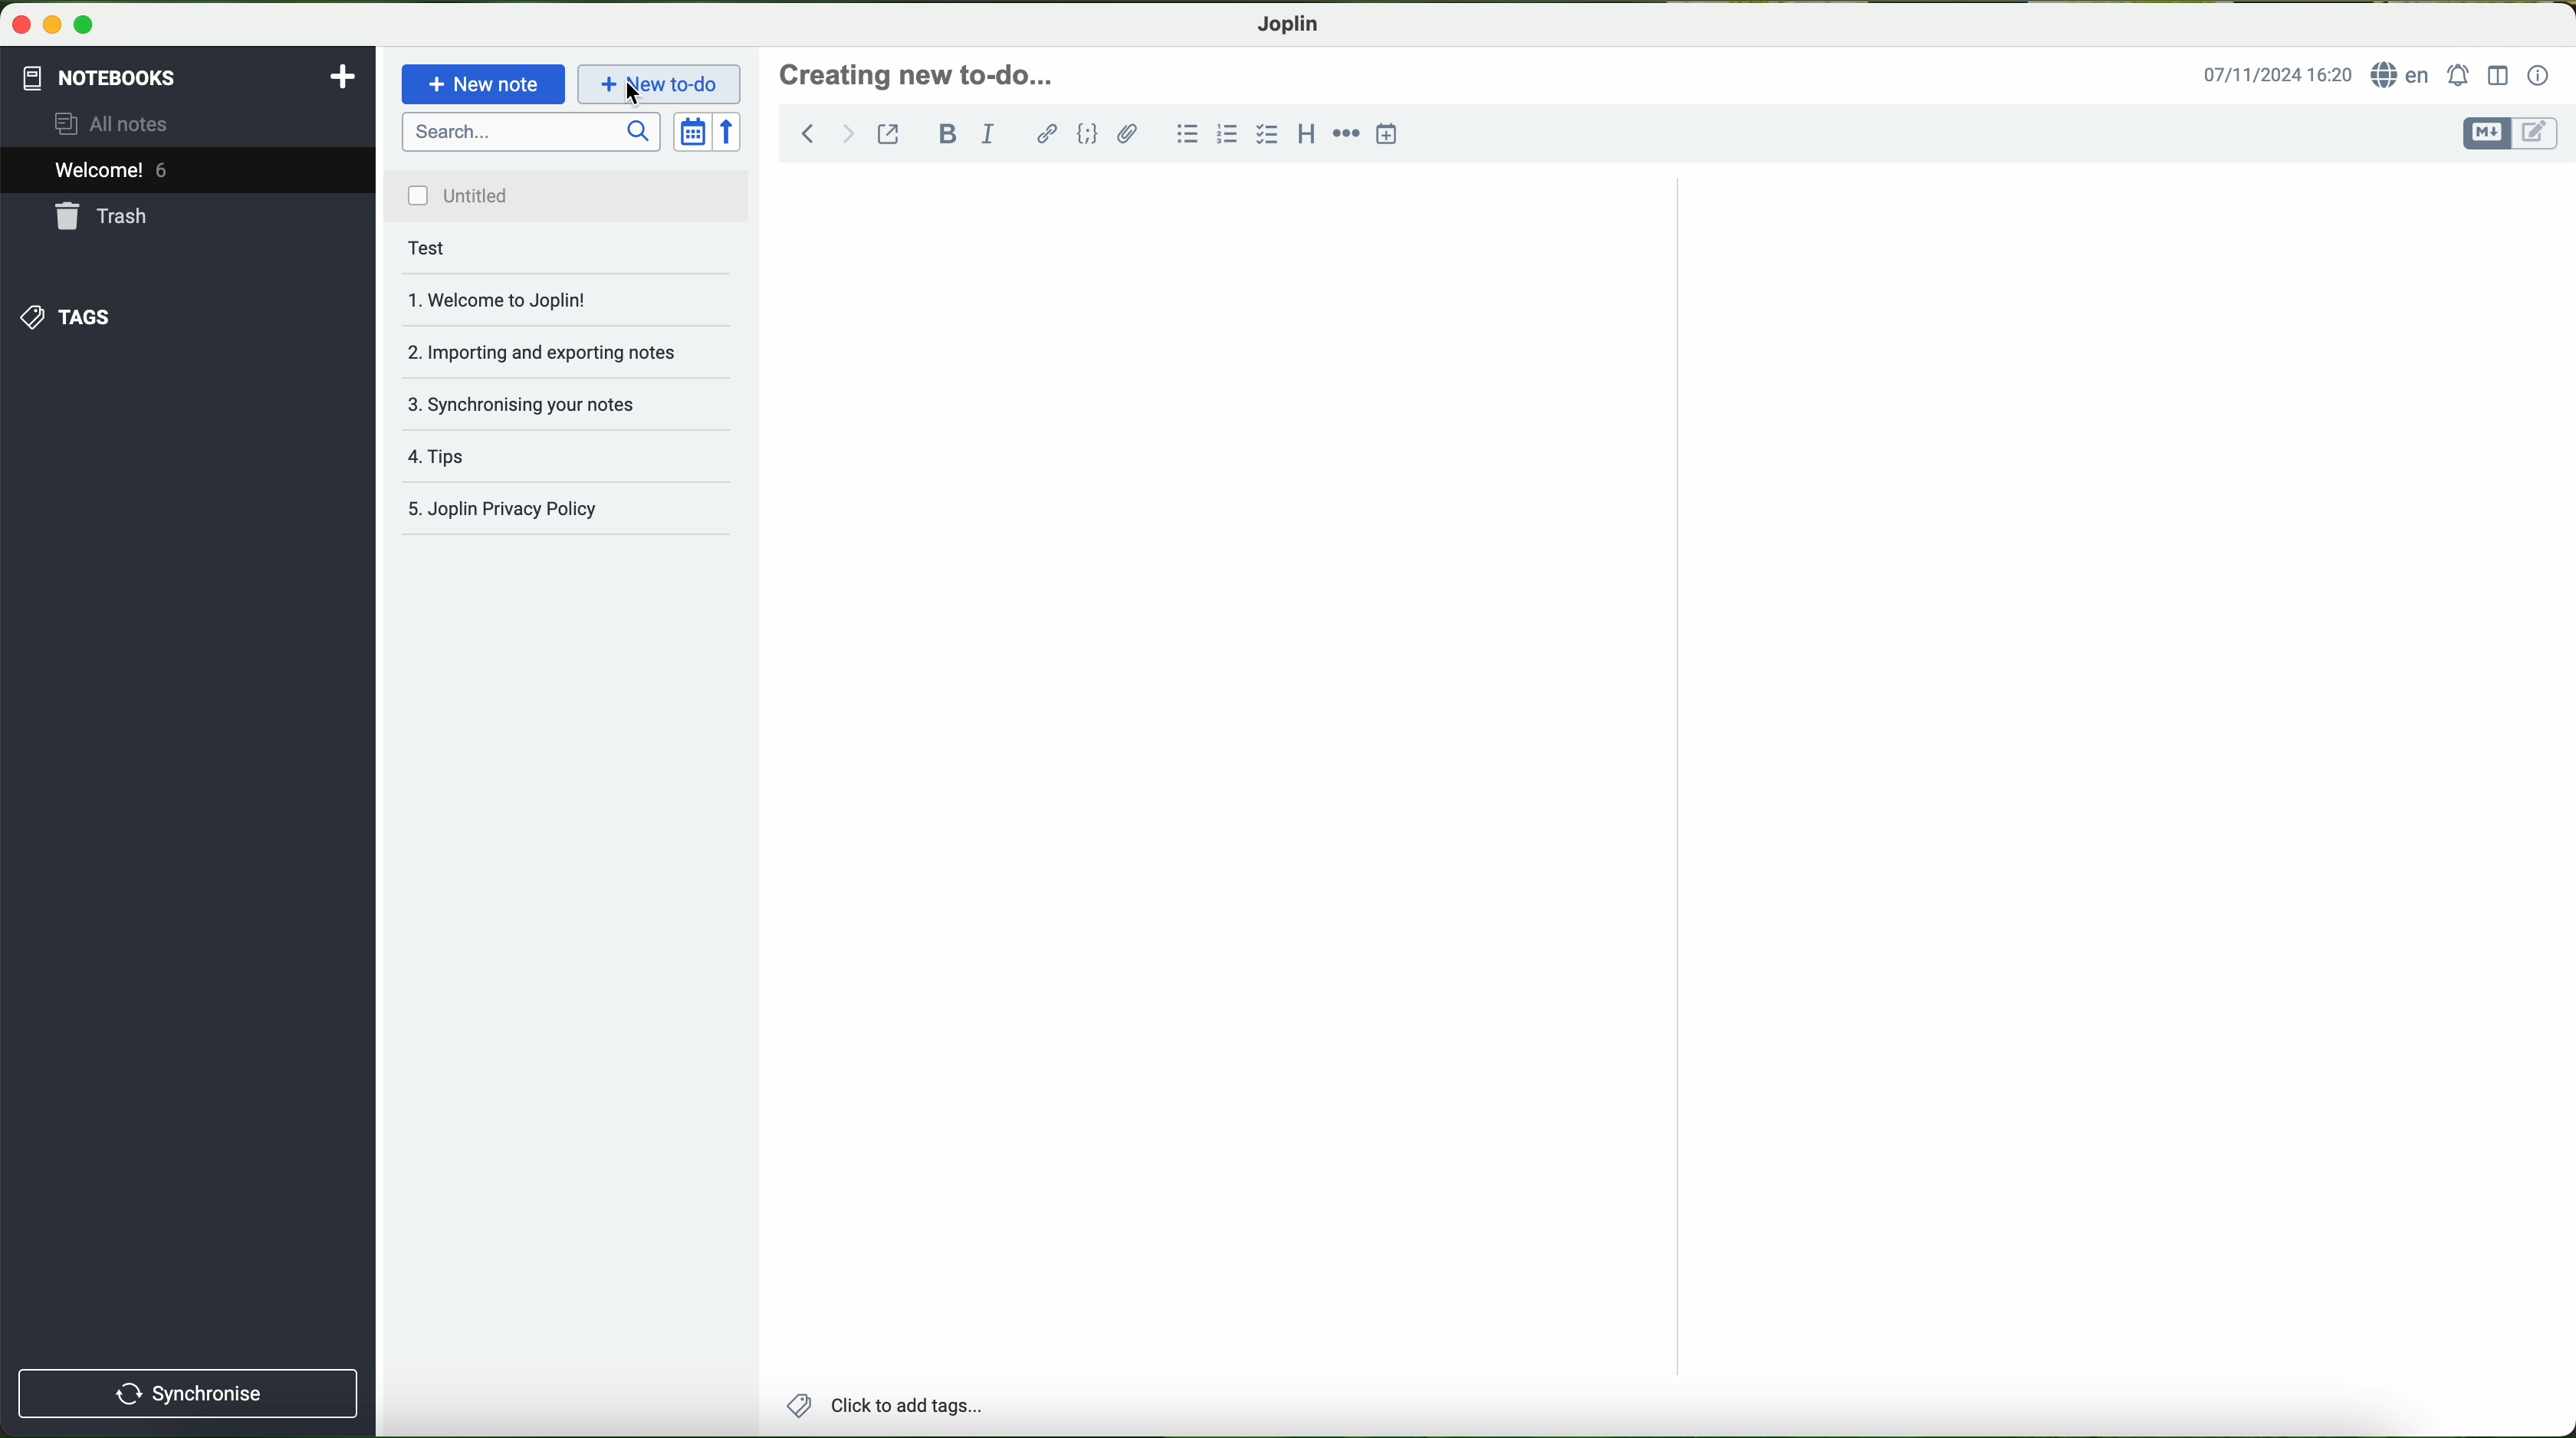 This screenshot has height=1438, width=2576. Describe the element at coordinates (1266, 133) in the screenshot. I see `checkbox` at that location.